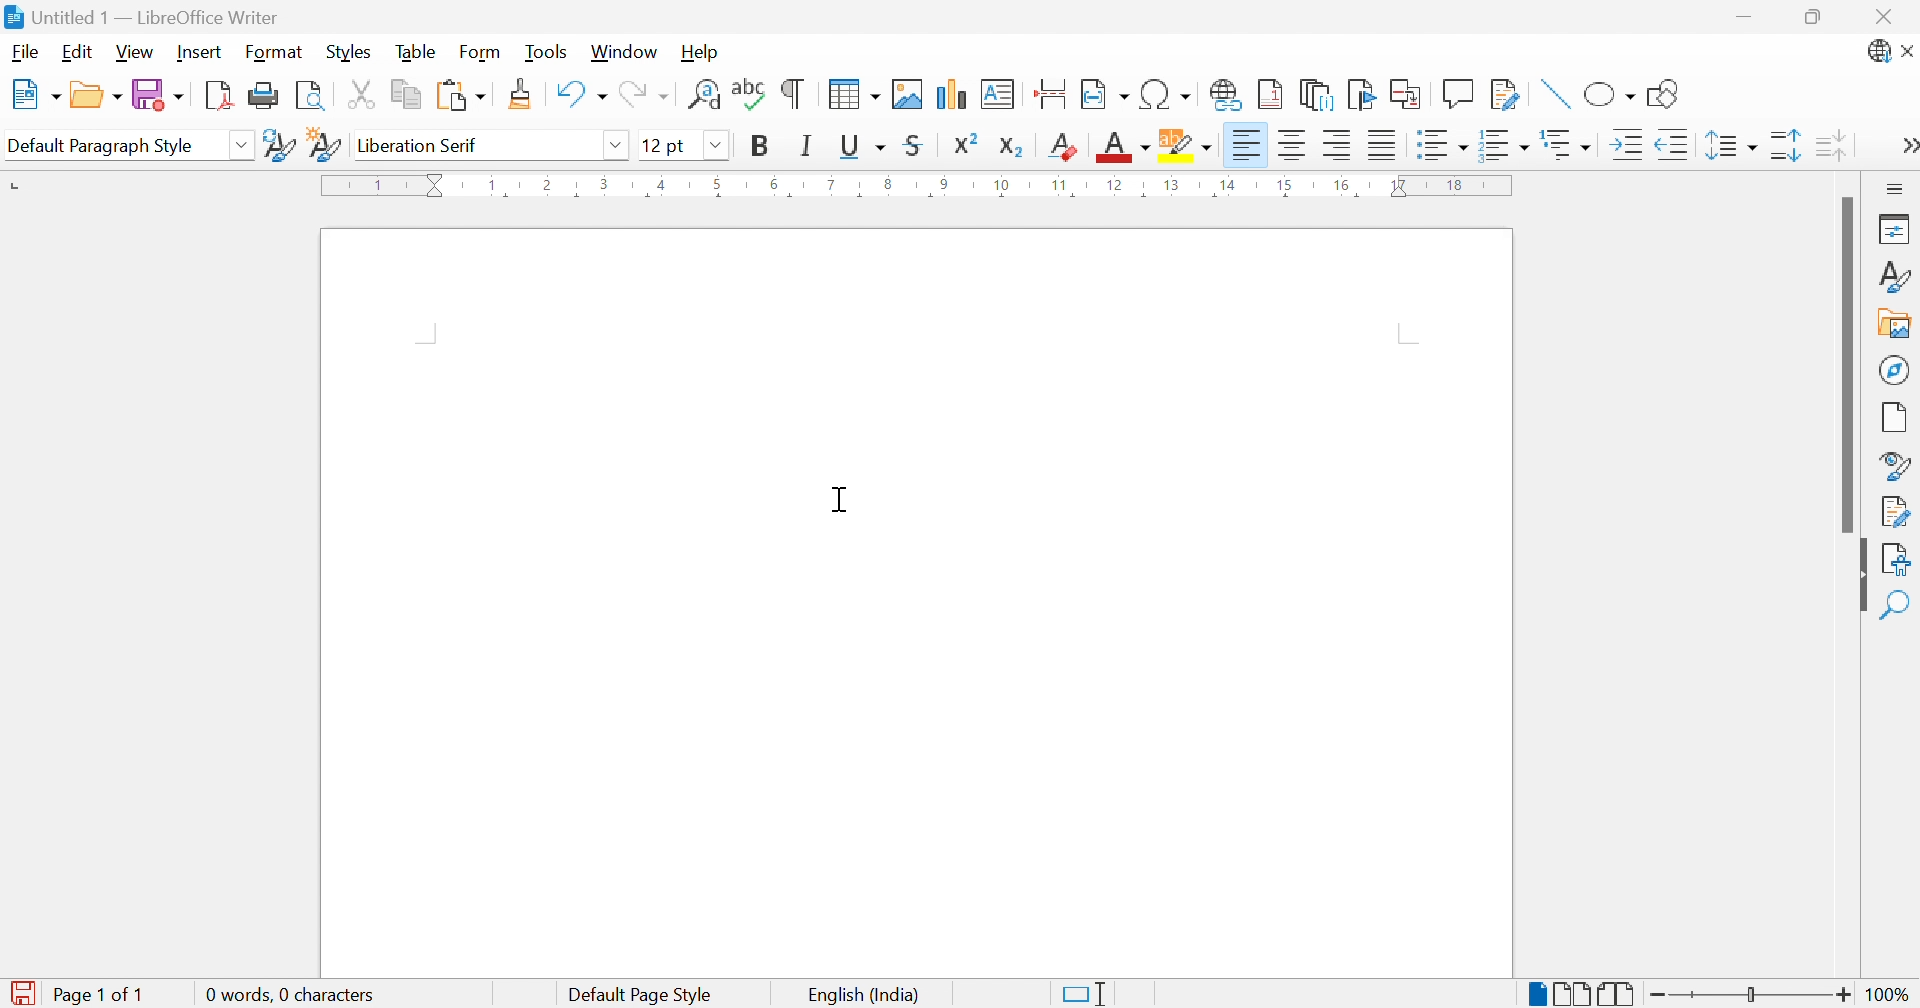  What do you see at coordinates (1842, 997) in the screenshot?
I see `Zoom in` at bounding box center [1842, 997].